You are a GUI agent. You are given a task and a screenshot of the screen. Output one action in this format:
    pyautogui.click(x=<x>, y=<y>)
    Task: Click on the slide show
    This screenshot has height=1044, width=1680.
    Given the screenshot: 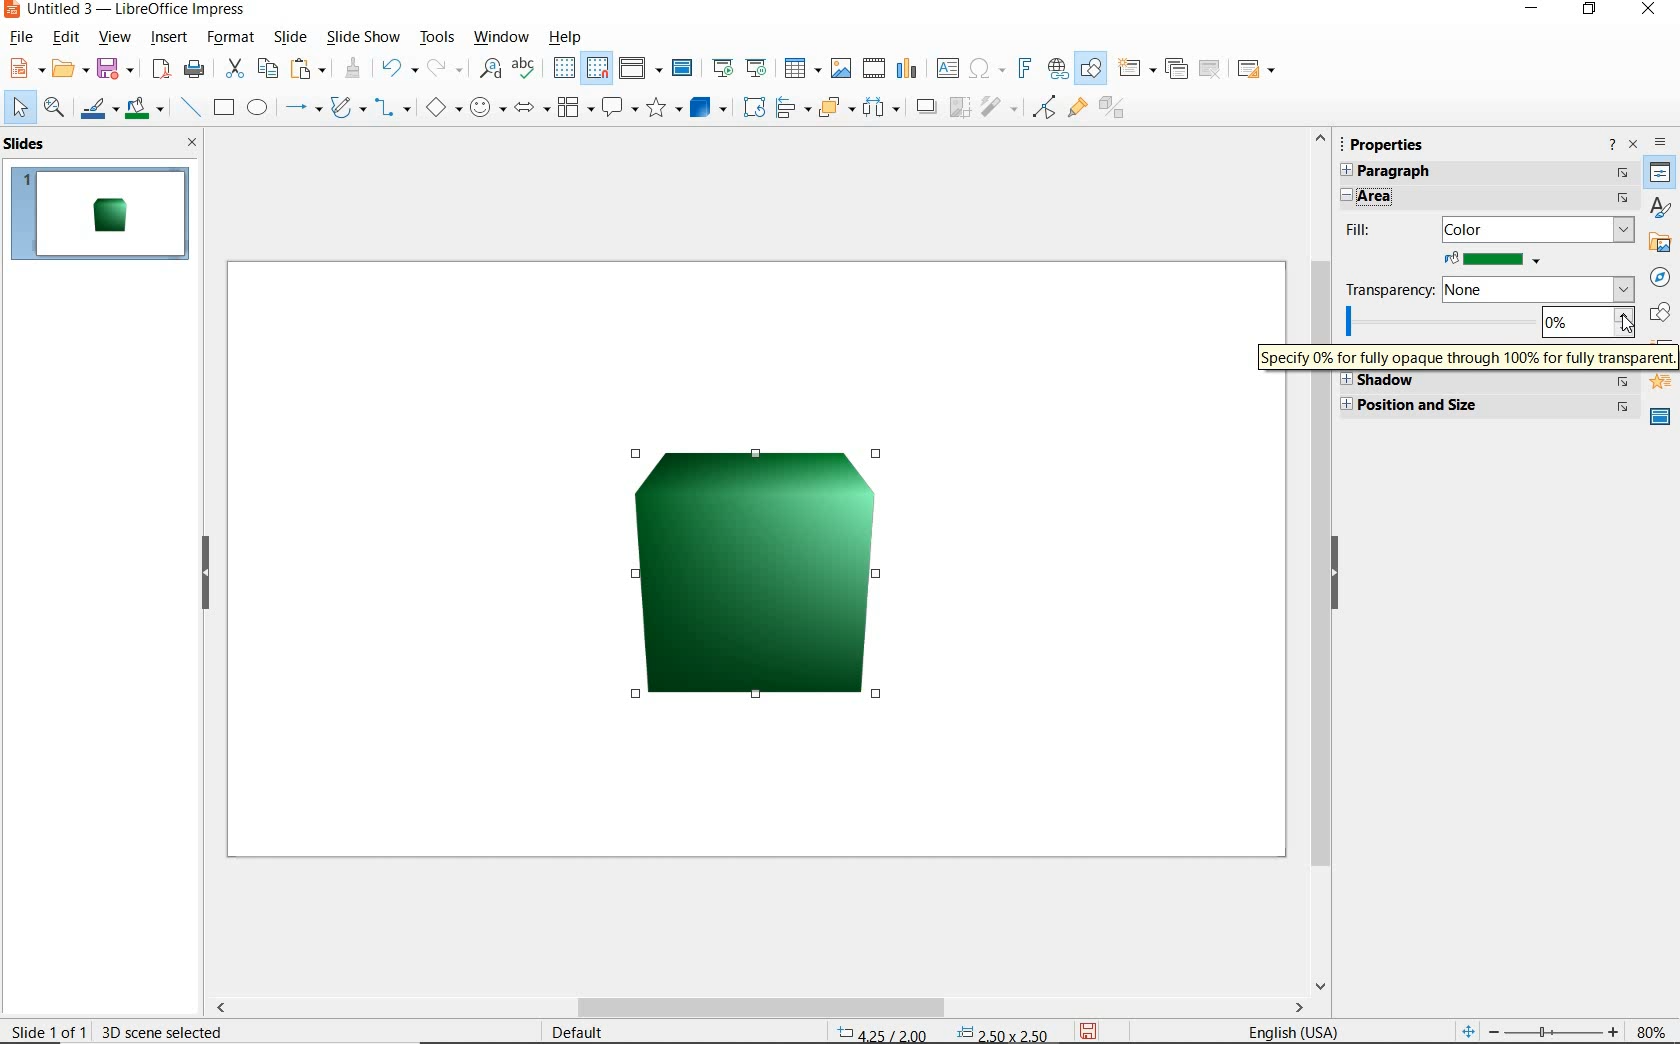 What is the action you would take?
    pyautogui.click(x=366, y=37)
    